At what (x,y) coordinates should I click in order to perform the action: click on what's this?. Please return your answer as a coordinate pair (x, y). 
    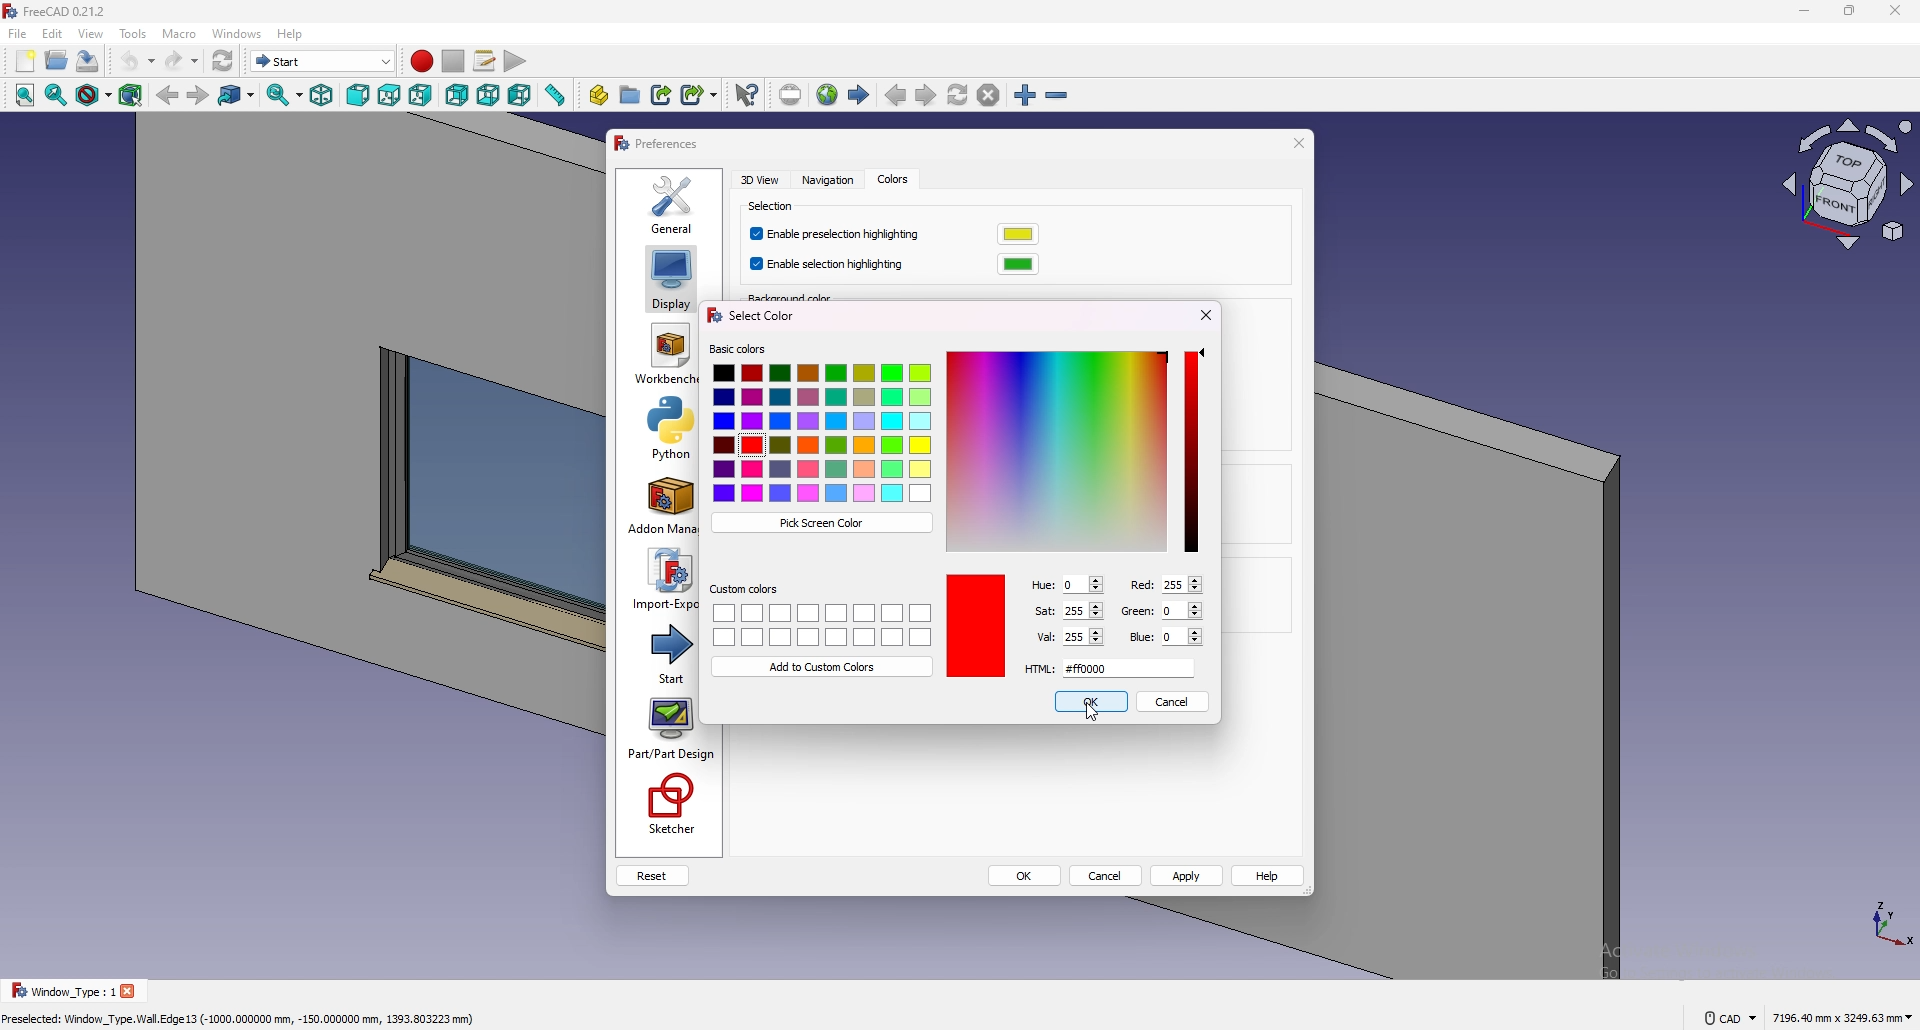
    Looking at the image, I should click on (747, 94).